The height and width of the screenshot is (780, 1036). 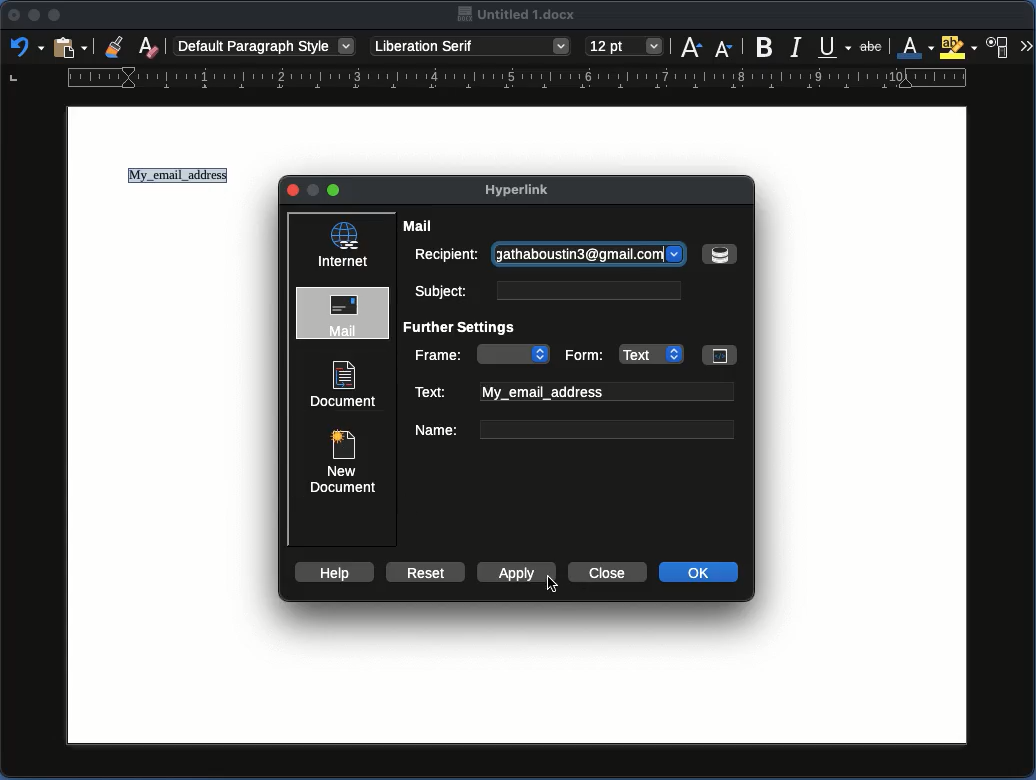 What do you see at coordinates (341, 459) in the screenshot?
I see `New document` at bounding box center [341, 459].